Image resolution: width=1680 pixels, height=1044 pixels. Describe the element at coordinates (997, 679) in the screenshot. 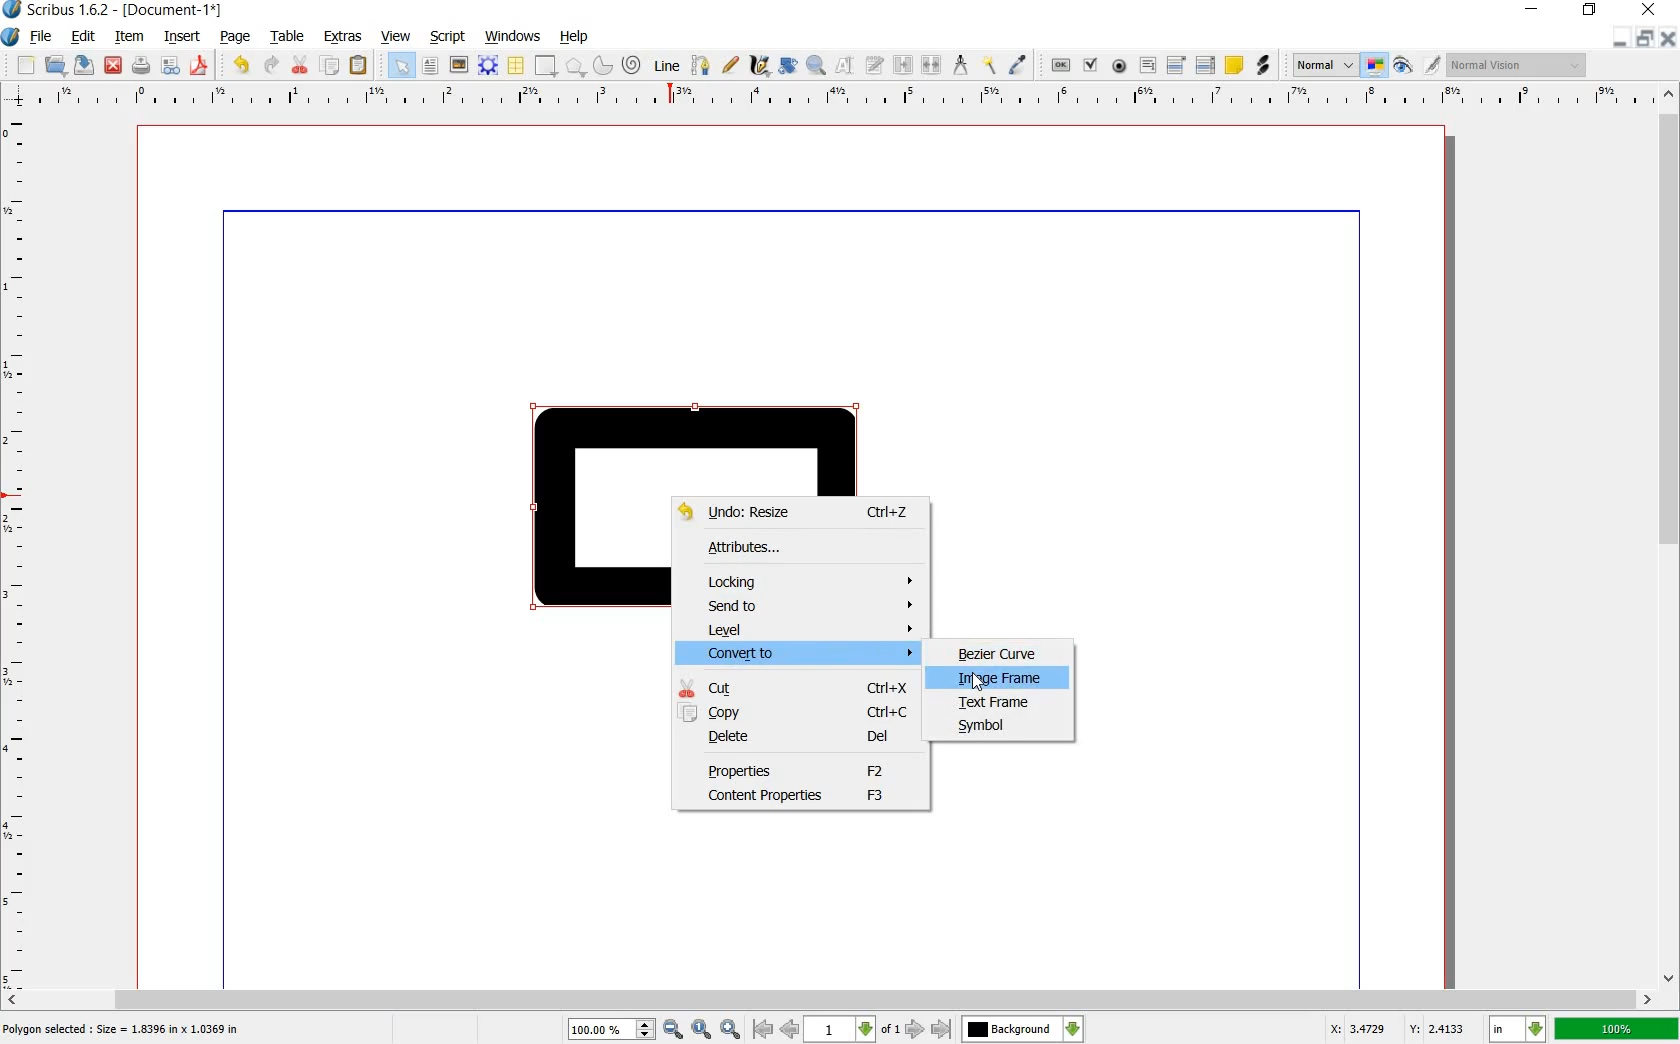

I see `IMAGE FRAME` at that location.